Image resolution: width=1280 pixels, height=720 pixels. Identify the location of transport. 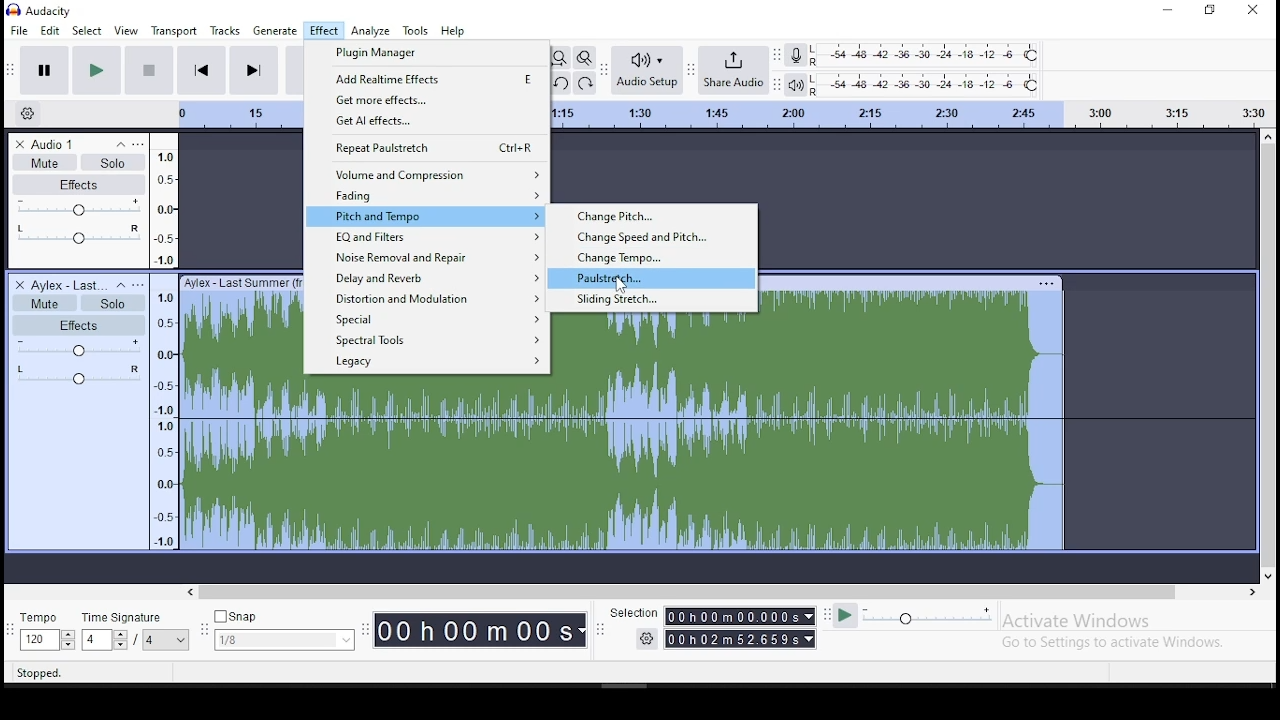
(174, 31).